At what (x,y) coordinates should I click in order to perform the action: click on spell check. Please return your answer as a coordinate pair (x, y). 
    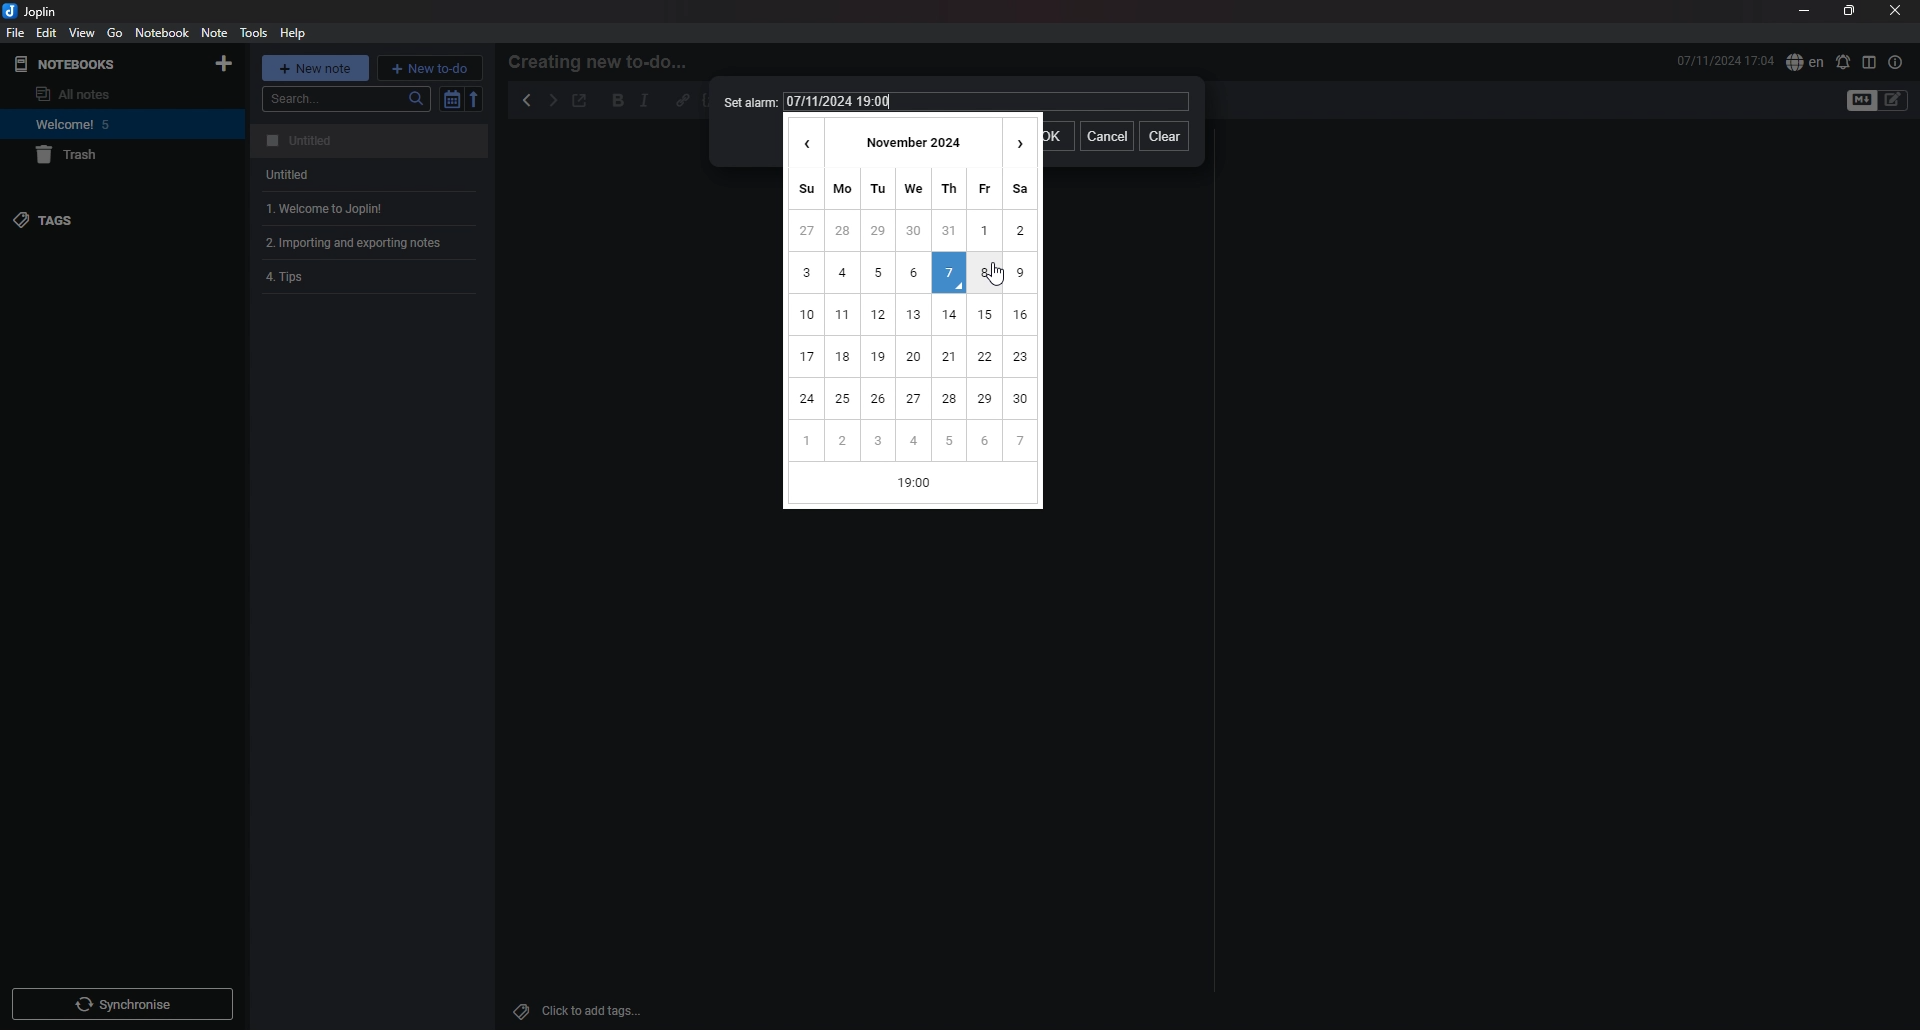
    Looking at the image, I should click on (1804, 63).